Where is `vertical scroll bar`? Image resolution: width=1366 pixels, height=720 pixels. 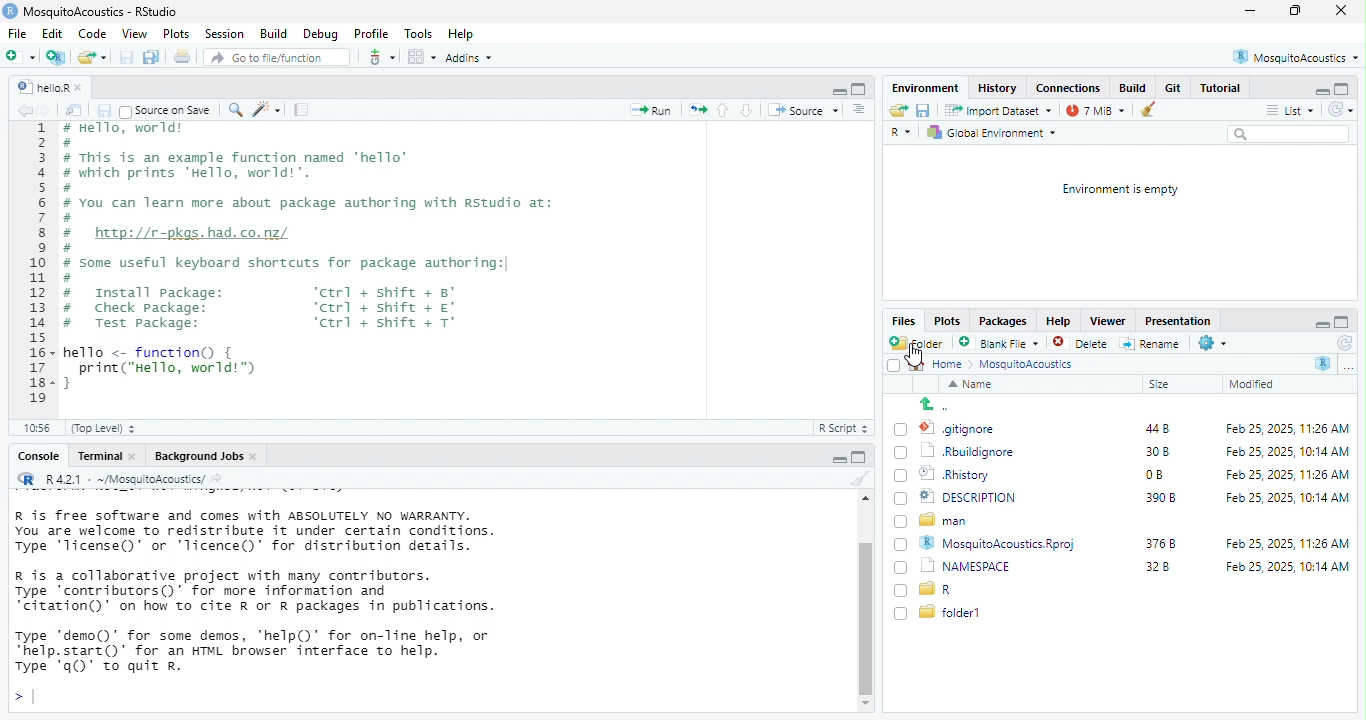 vertical scroll bar is located at coordinates (864, 611).